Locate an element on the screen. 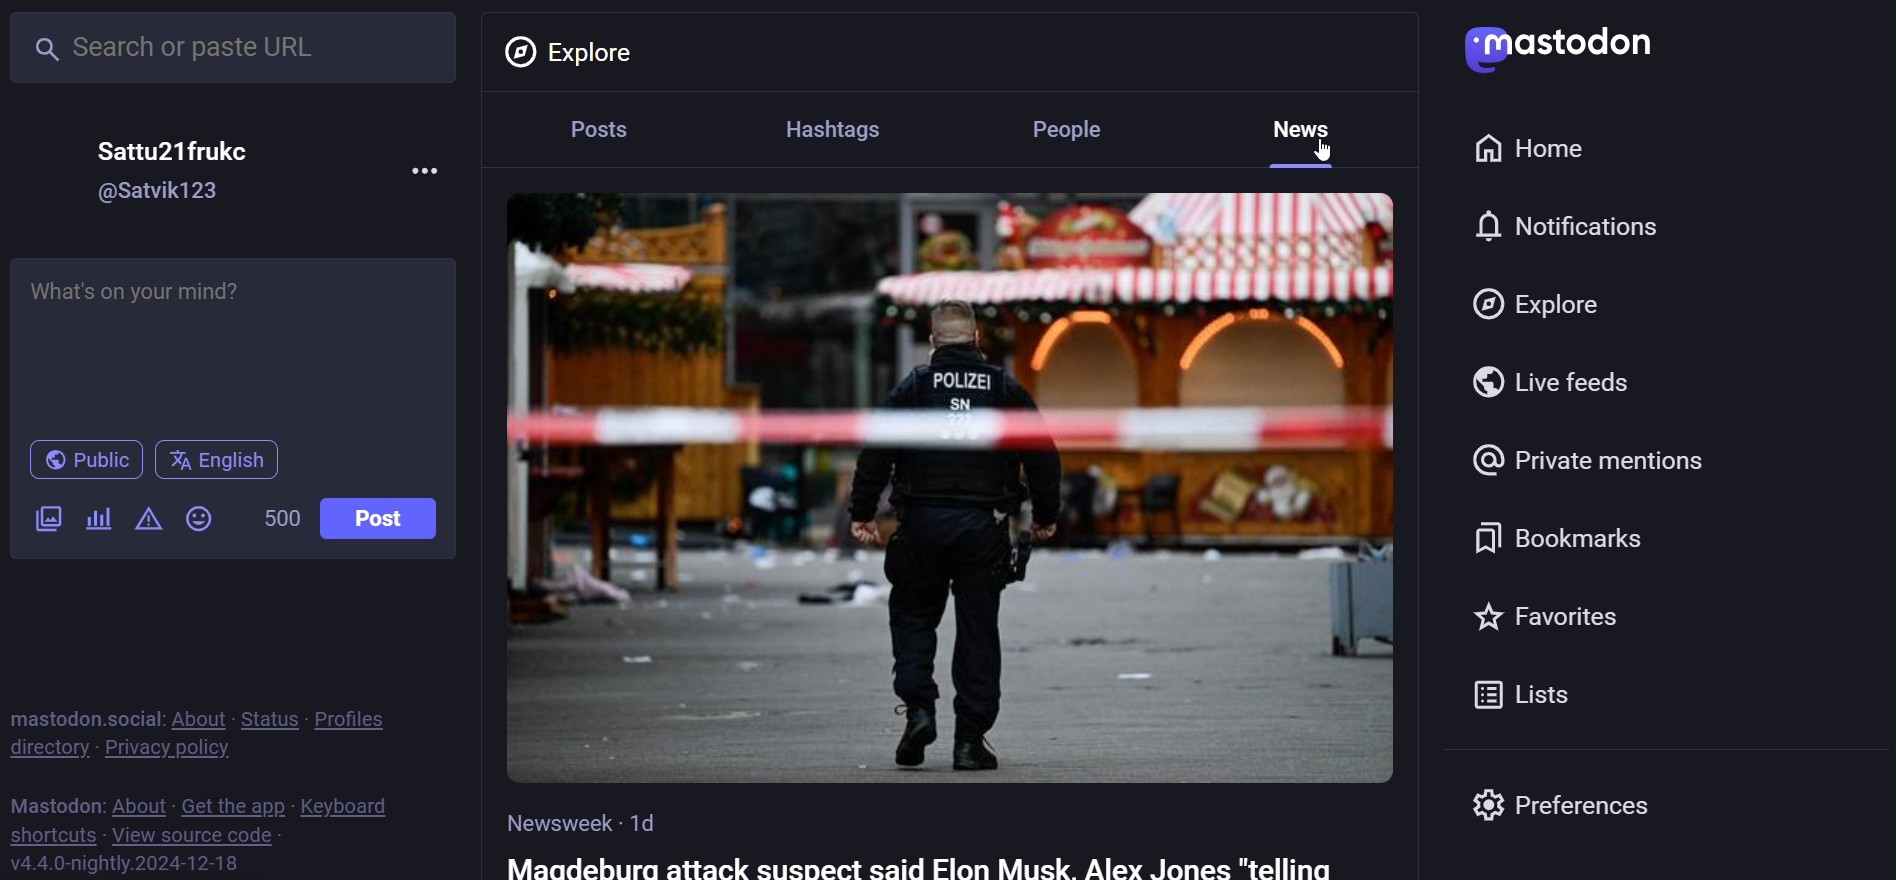  people is located at coordinates (1076, 128).